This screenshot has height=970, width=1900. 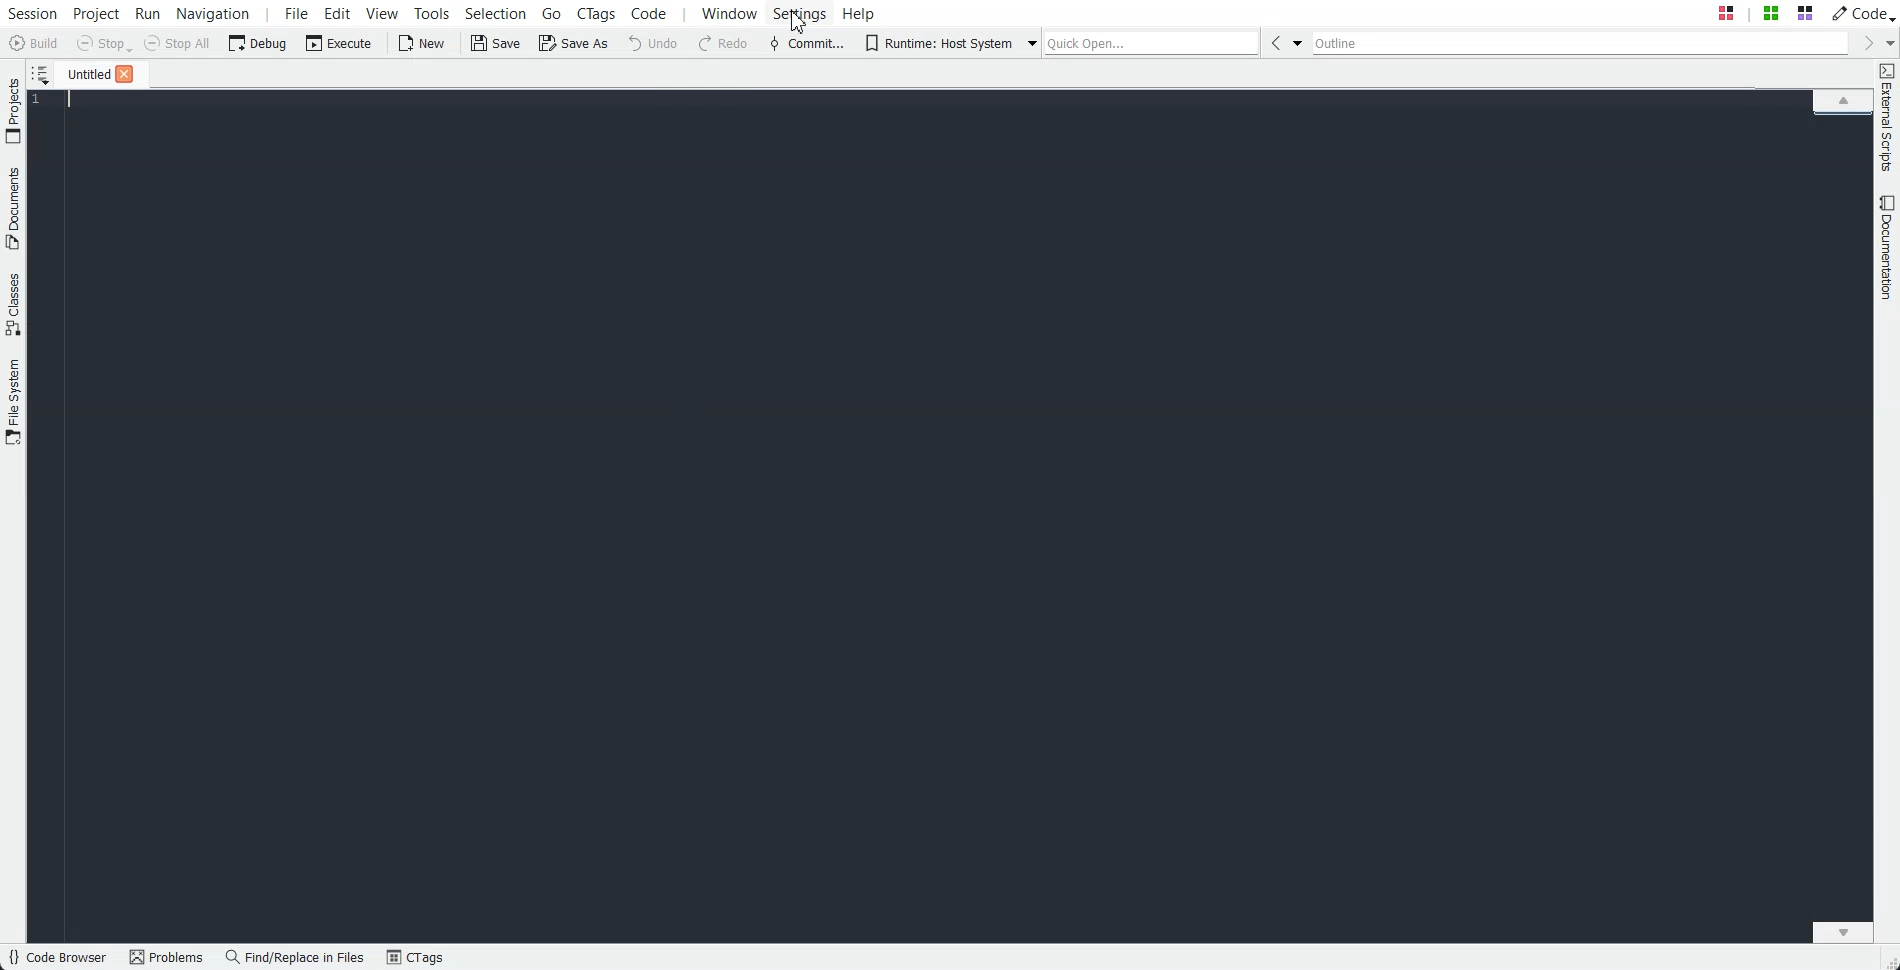 What do you see at coordinates (1843, 931) in the screenshot?
I see `Scroll down` at bounding box center [1843, 931].